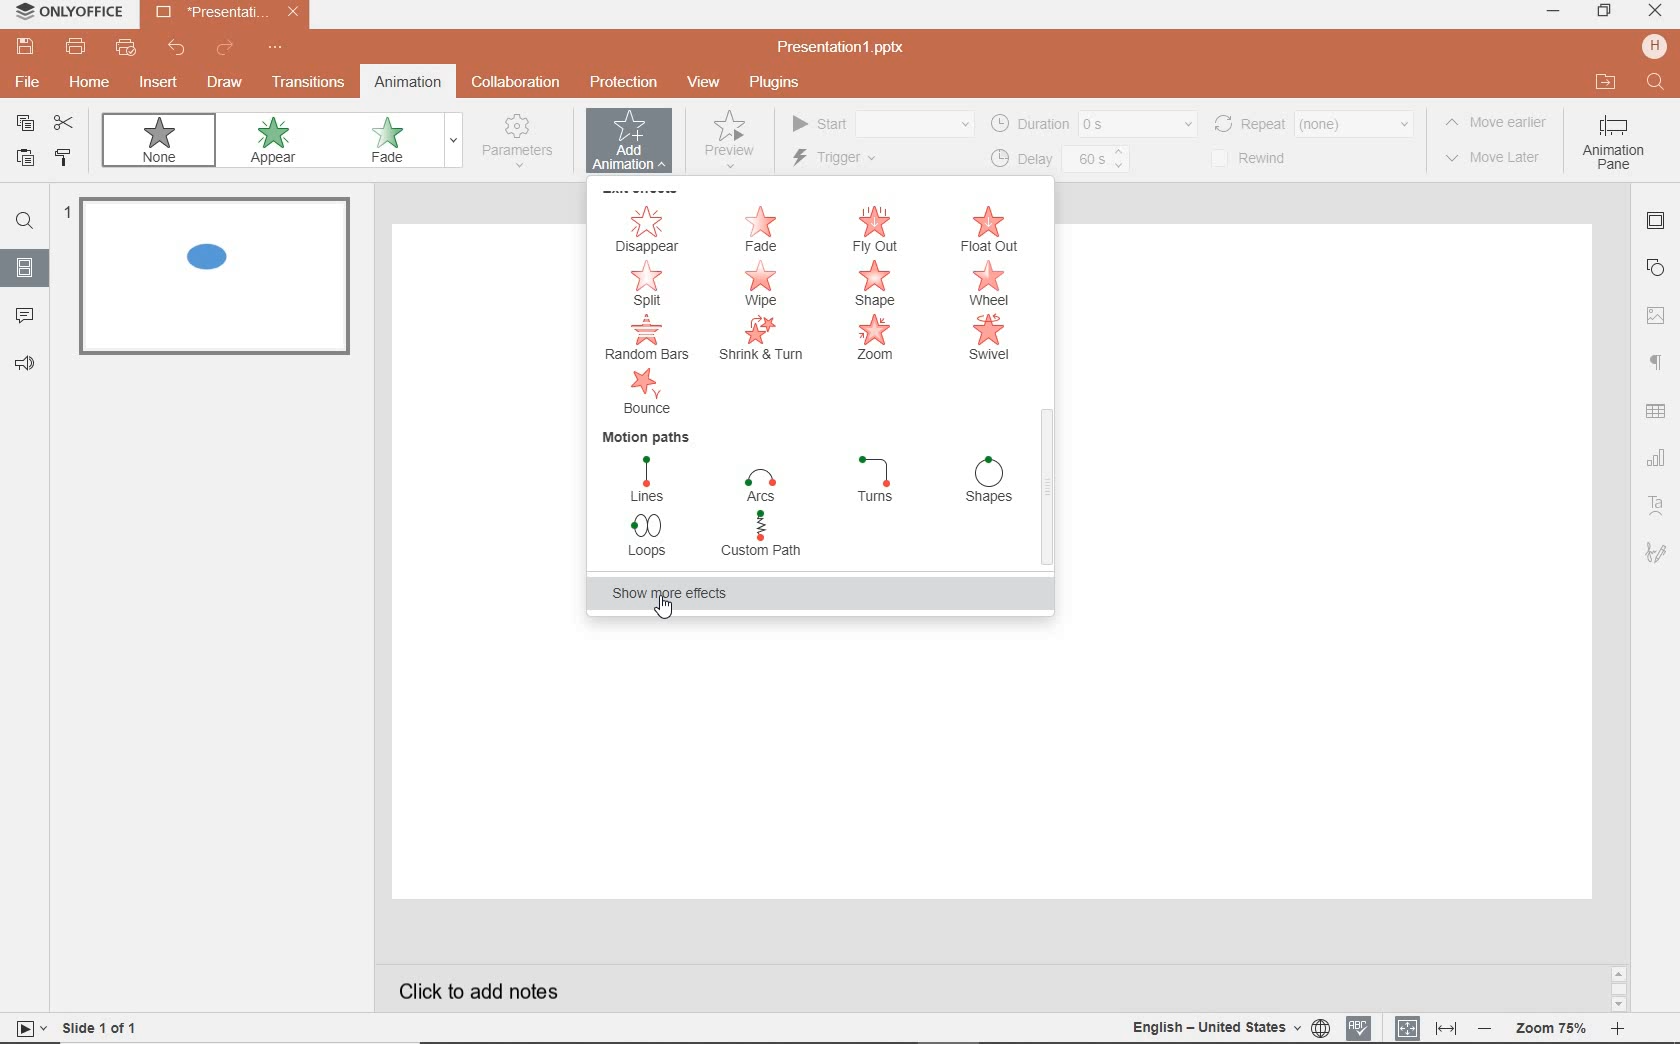 This screenshot has height=1044, width=1680. Describe the element at coordinates (727, 145) in the screenshot. I see `preview` at that location.